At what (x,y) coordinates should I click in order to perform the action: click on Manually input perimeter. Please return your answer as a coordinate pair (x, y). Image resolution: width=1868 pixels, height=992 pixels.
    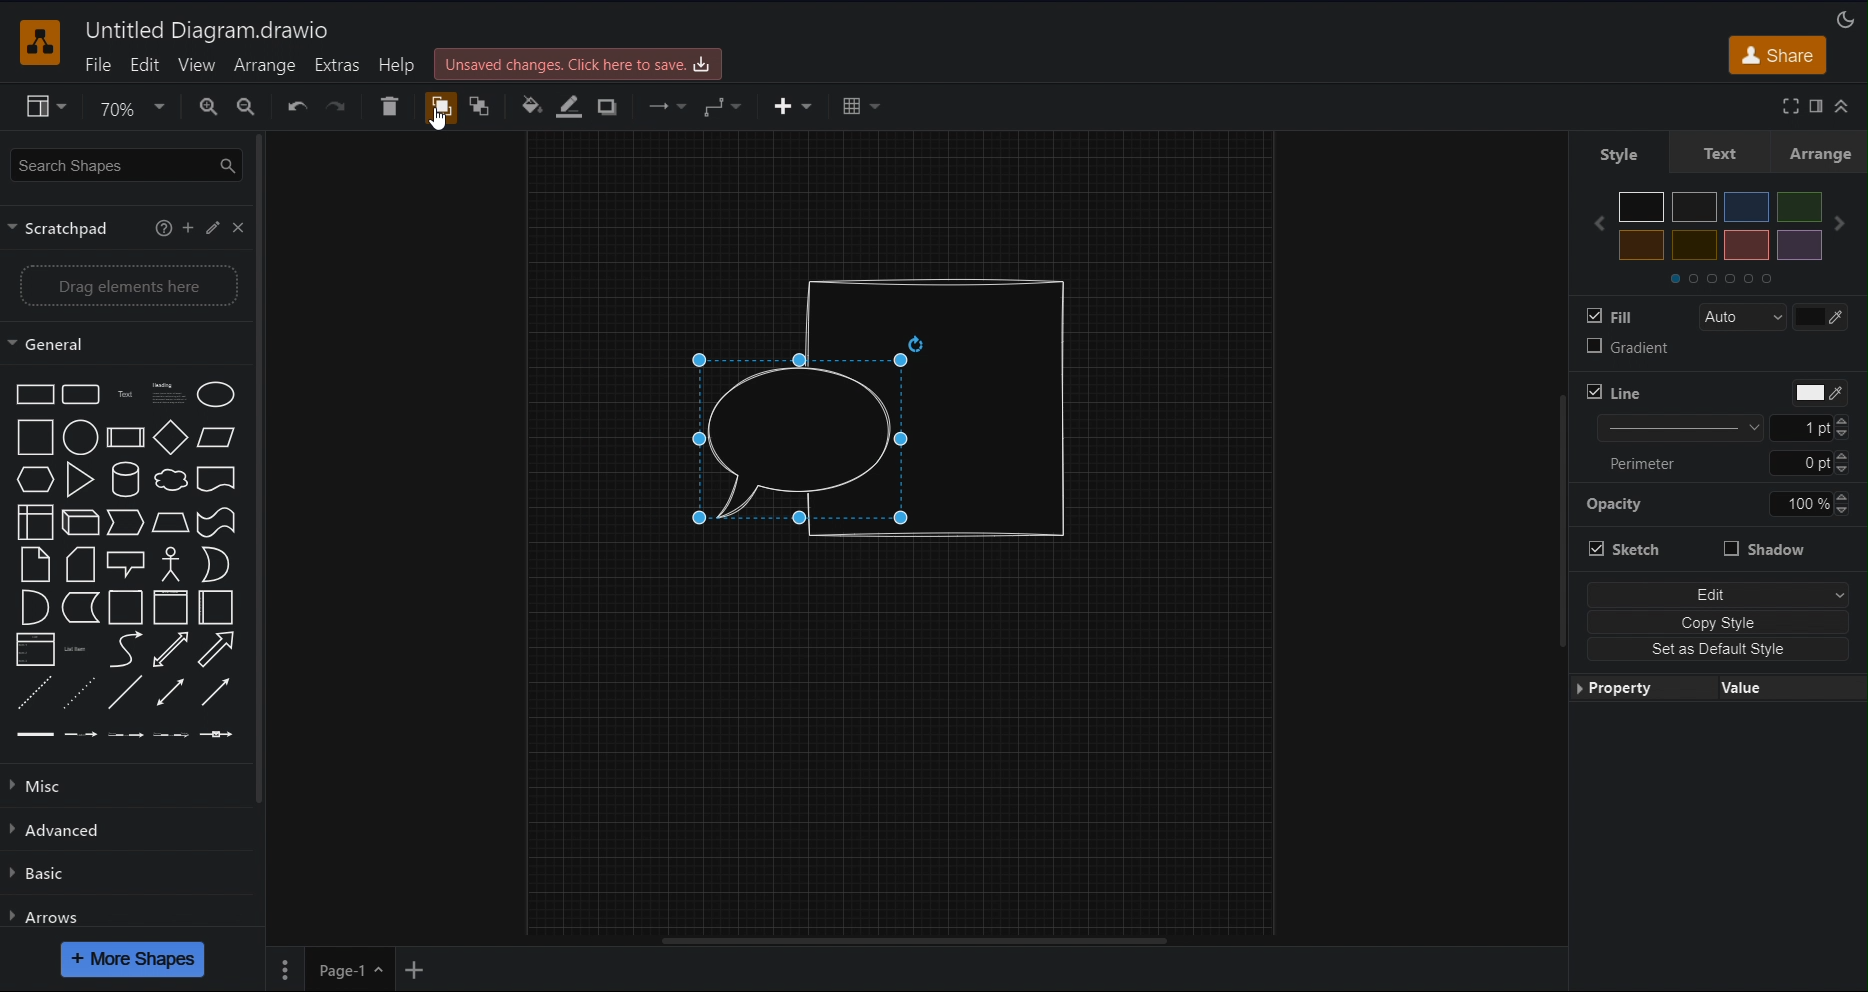
    Looking at the image, I should click on (1800, 463).